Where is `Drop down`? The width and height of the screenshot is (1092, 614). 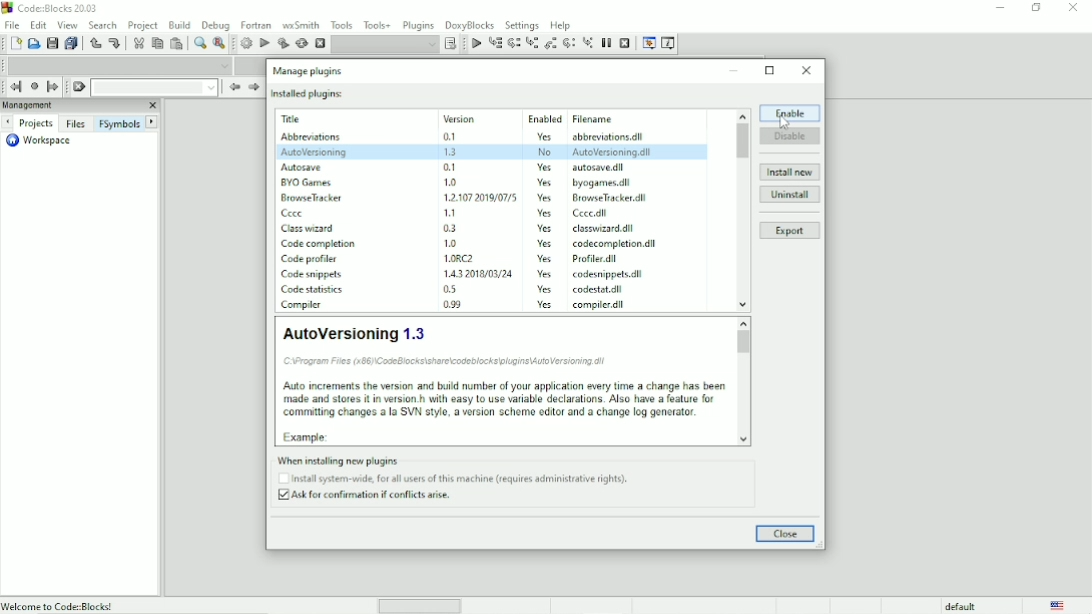 Drop down is located at coordinates (117, 65).